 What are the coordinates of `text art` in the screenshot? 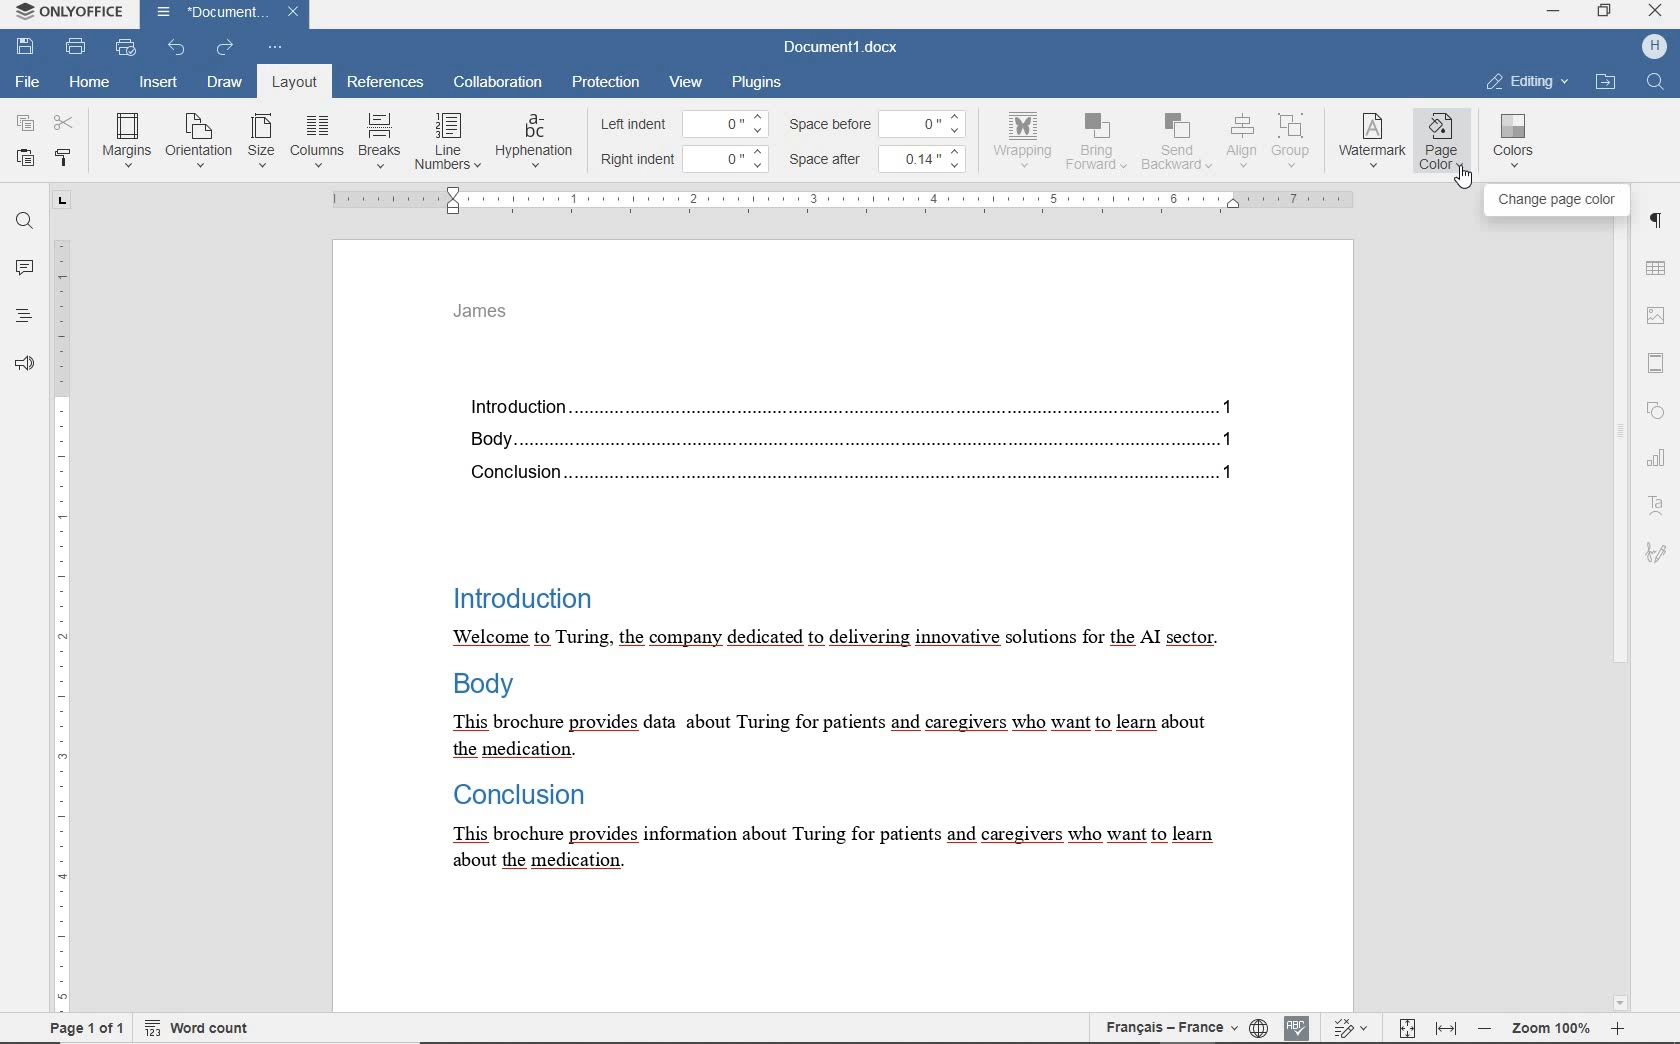 It's located at (1657, 505).